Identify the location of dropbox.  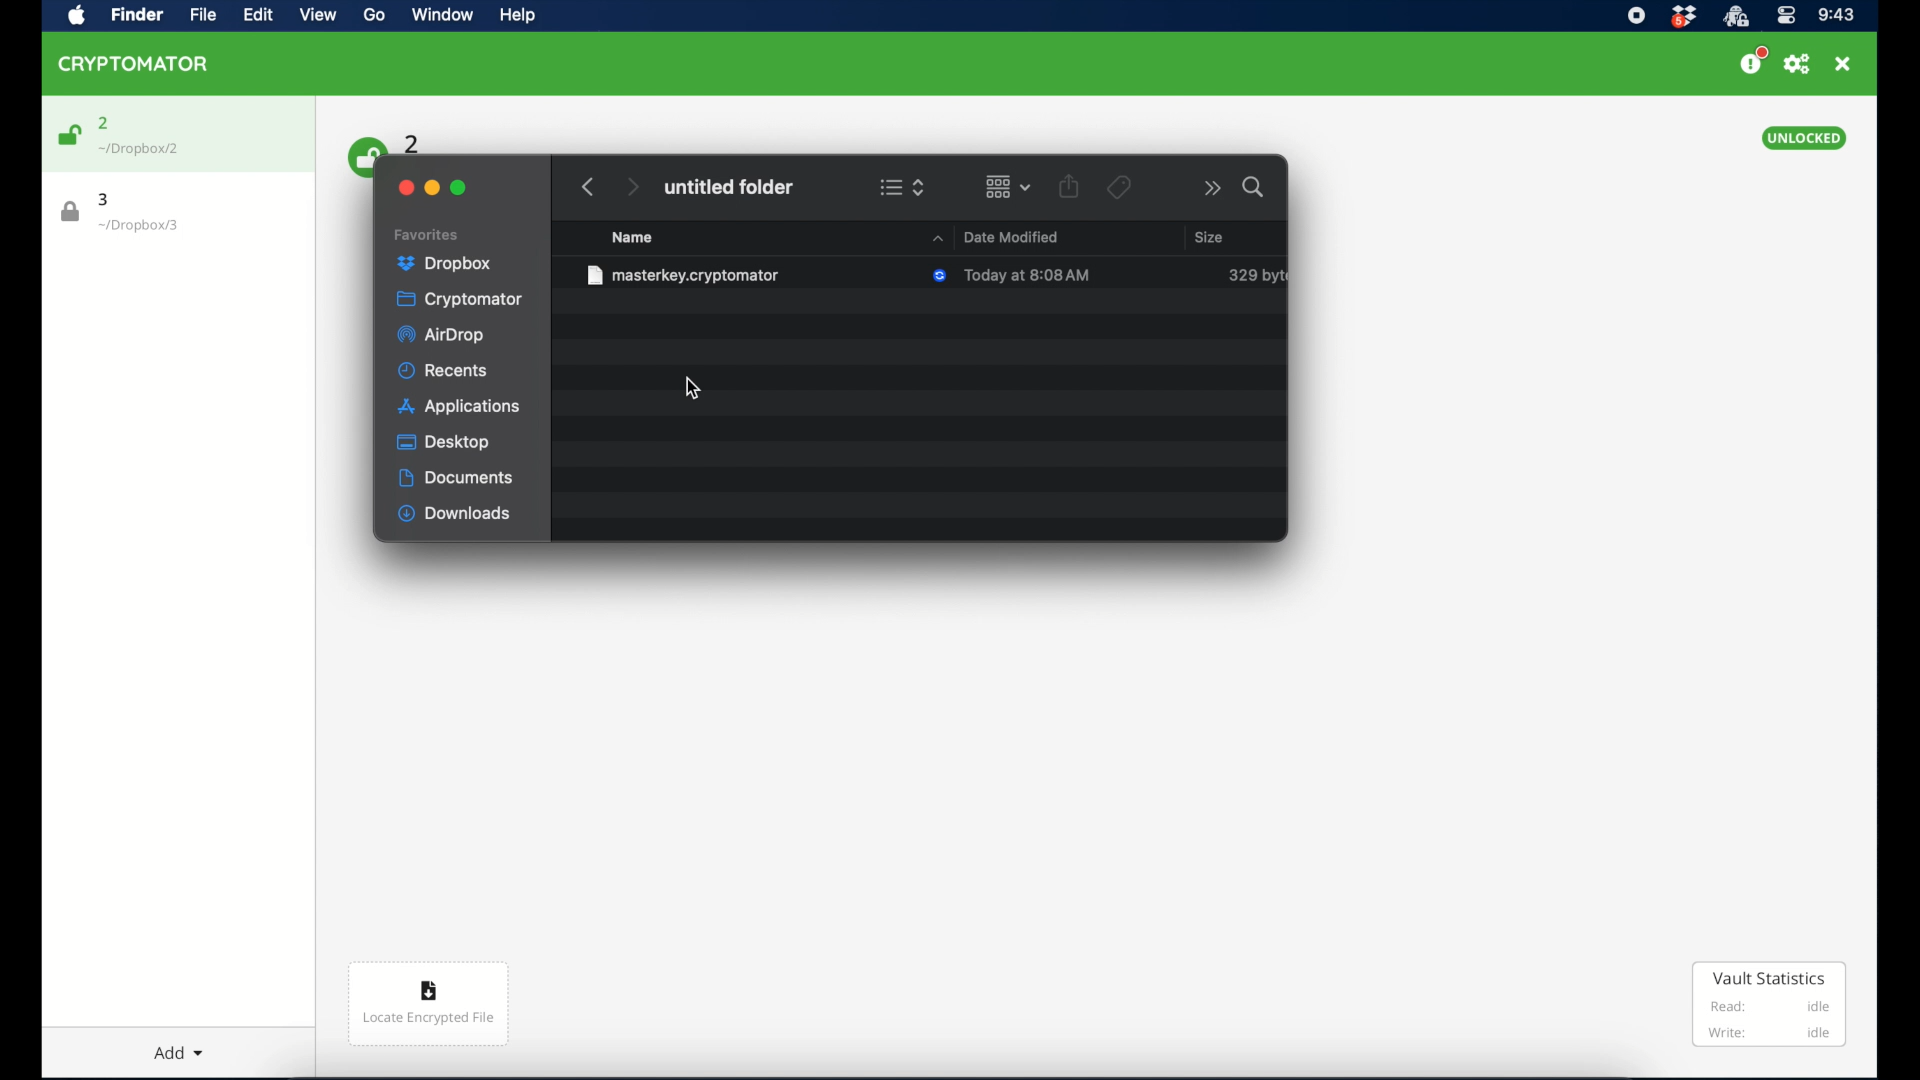
(445, 264).